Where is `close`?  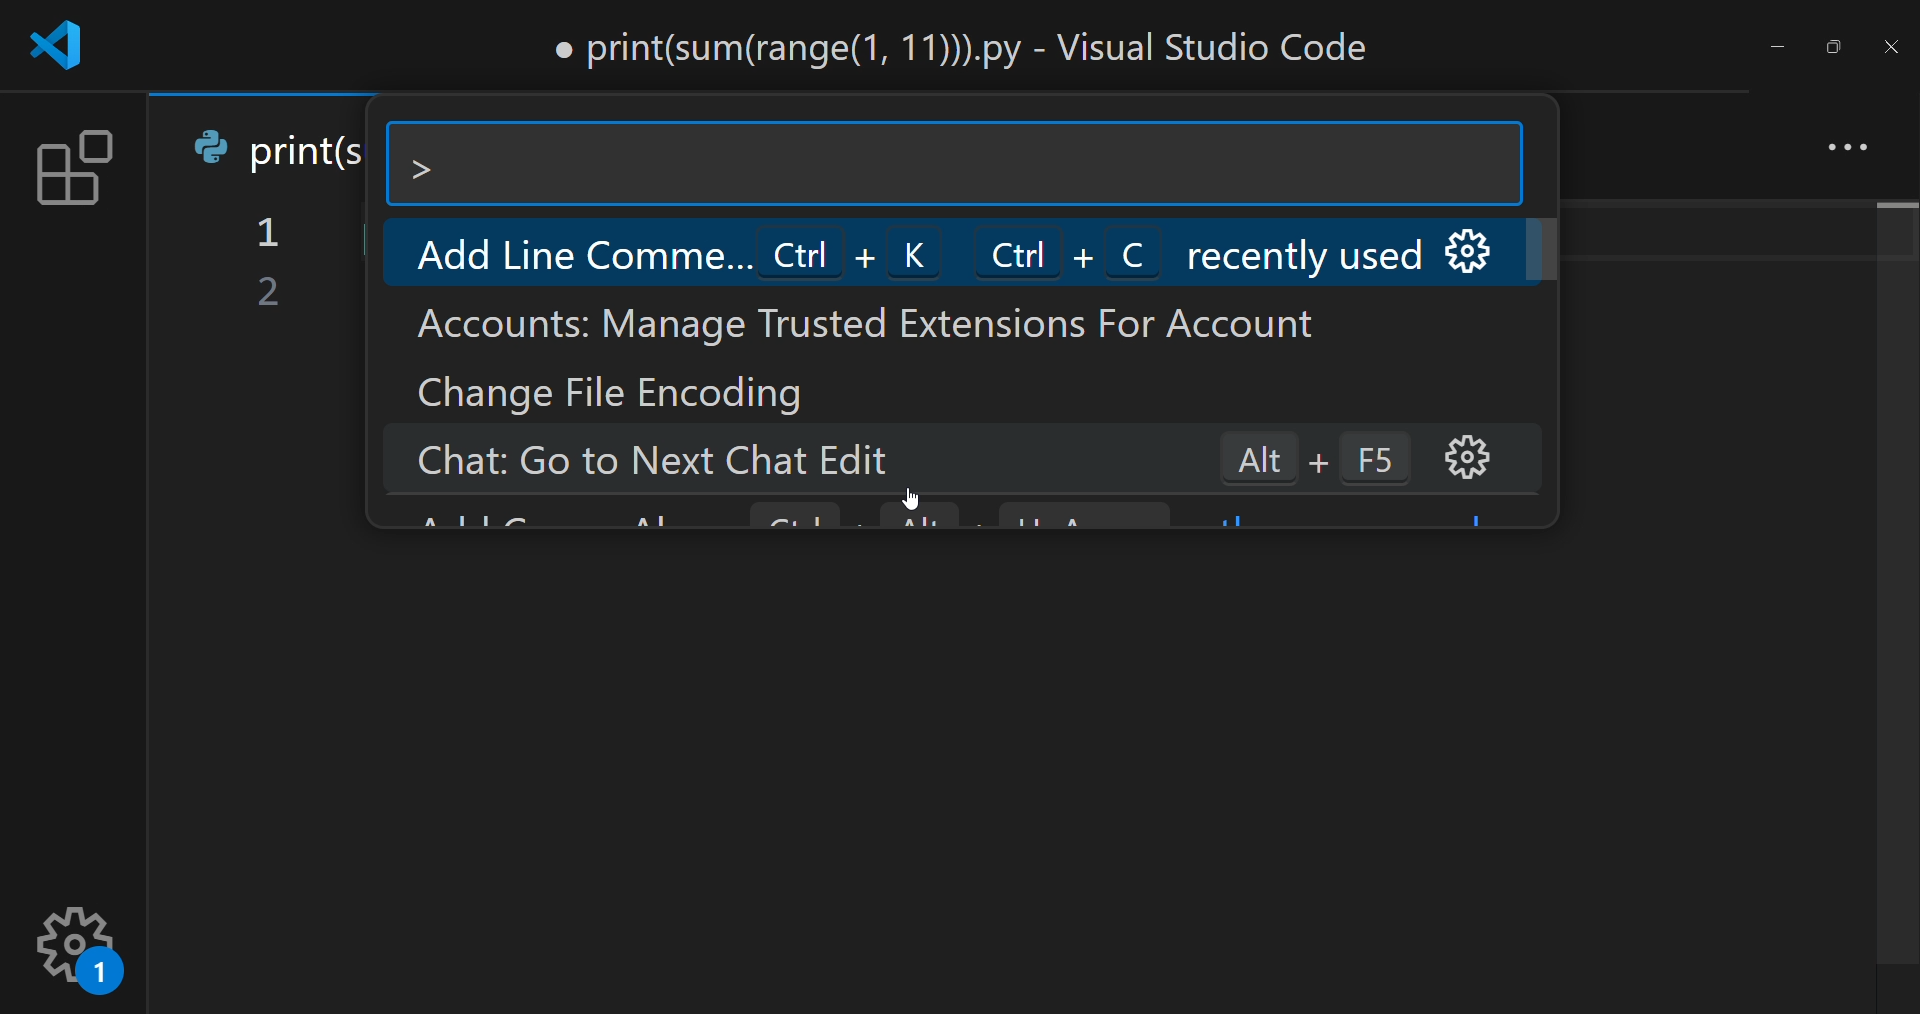
close is located at coordinates (1890, 48).